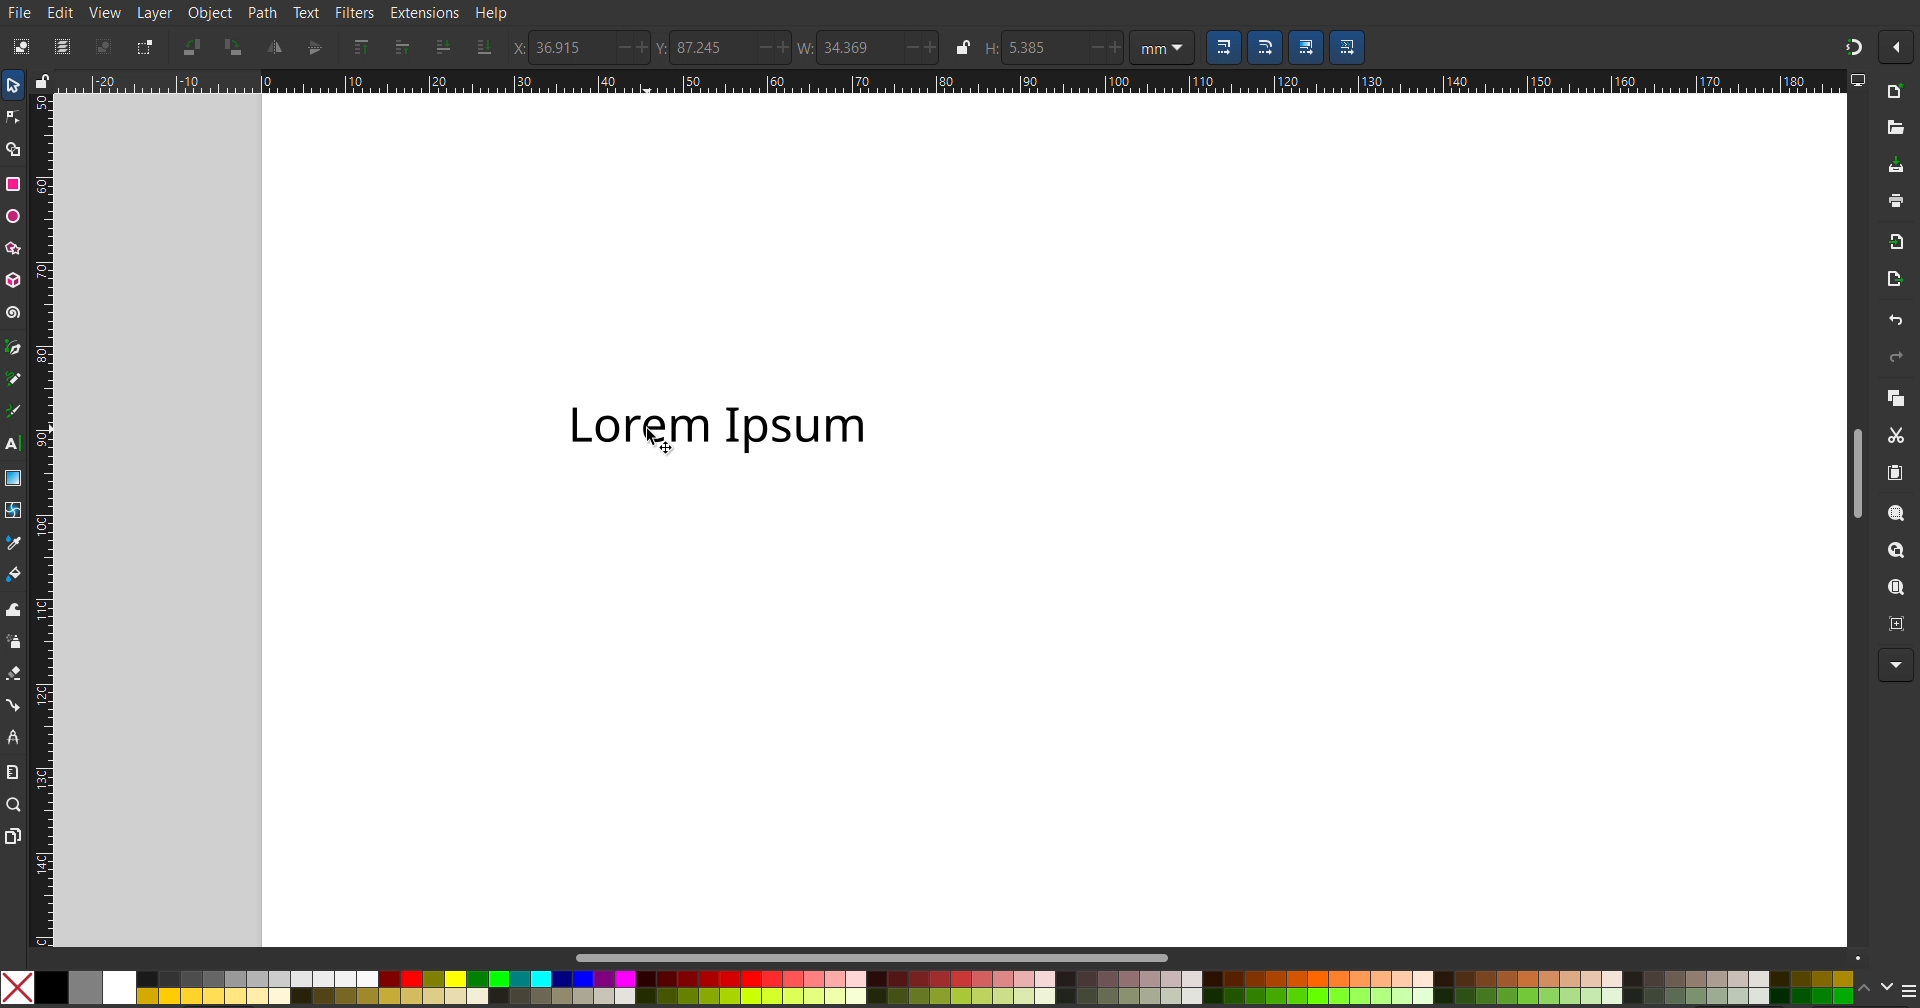 The image size is (1920, 1008). What do you see at coordinates (314, 48) in the screenshot?
I see `Mirror Horizontally` at bounding box center [314, 48].